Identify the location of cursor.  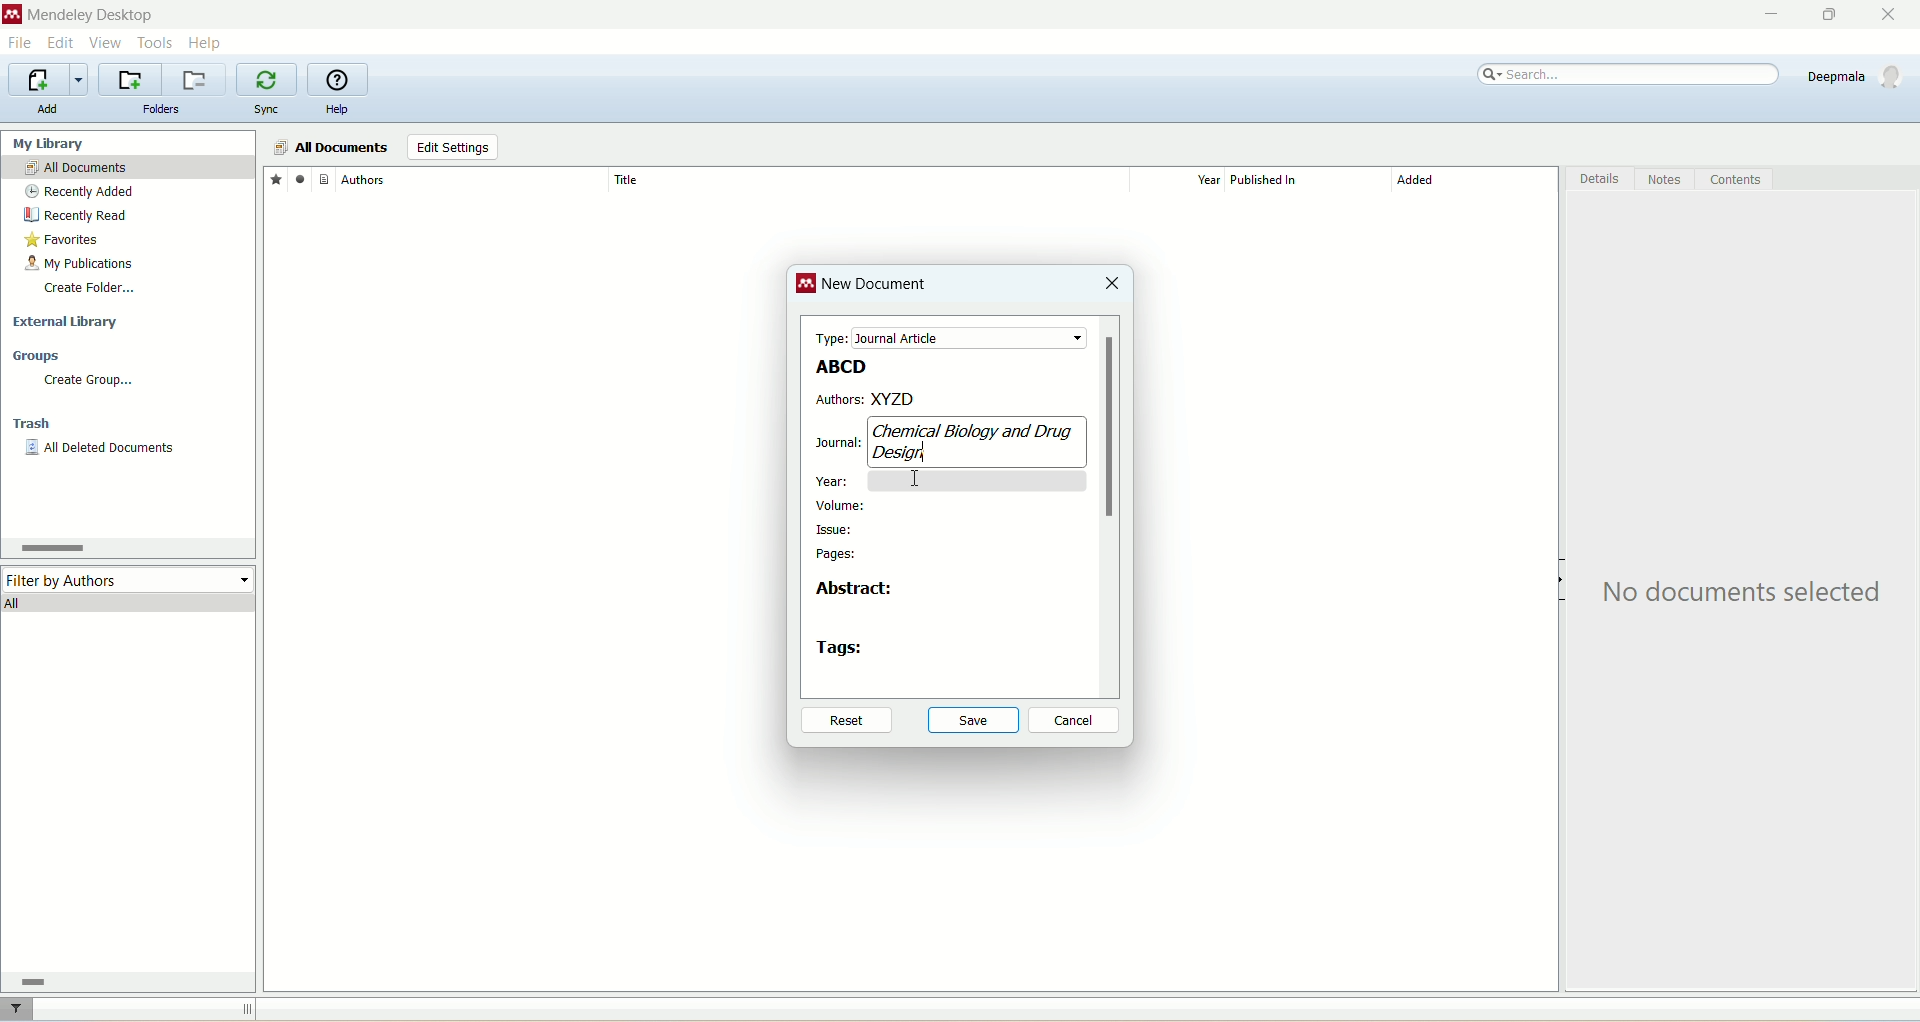
(922, 481).